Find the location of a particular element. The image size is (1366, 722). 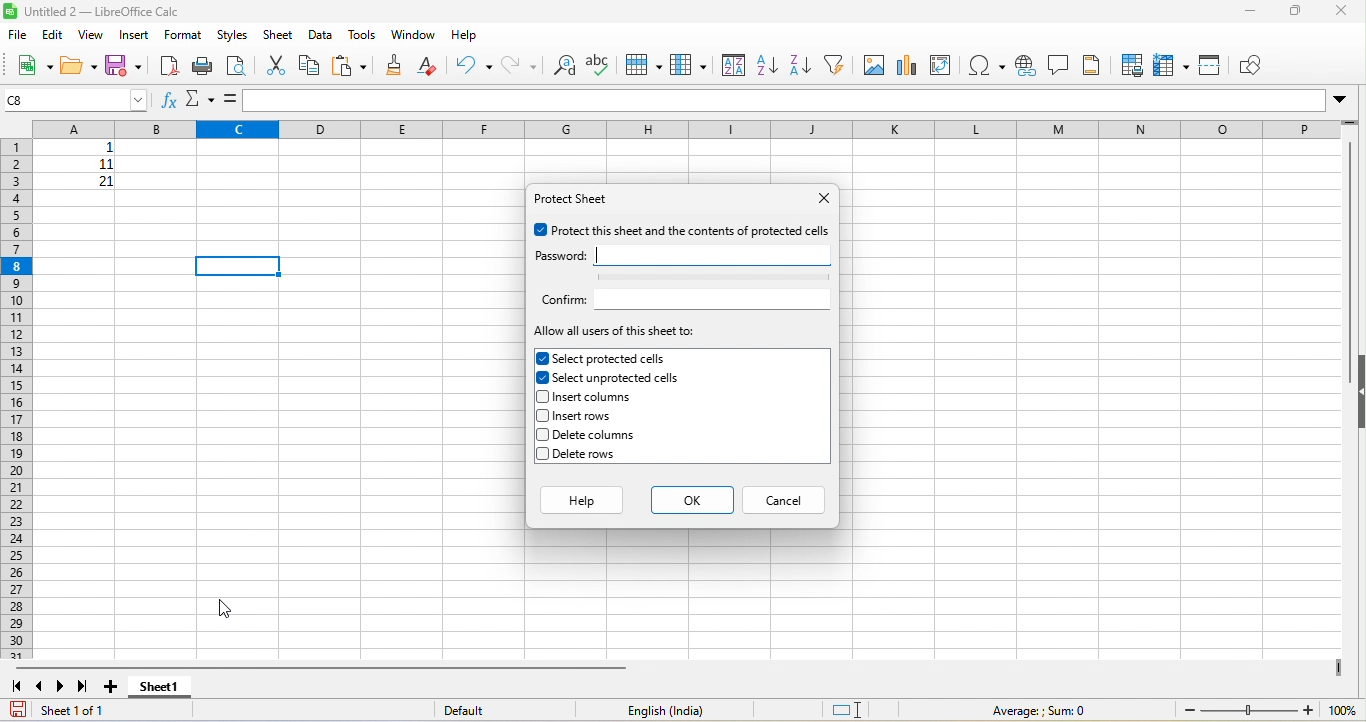

column headings is located at coordinates (676, 127).